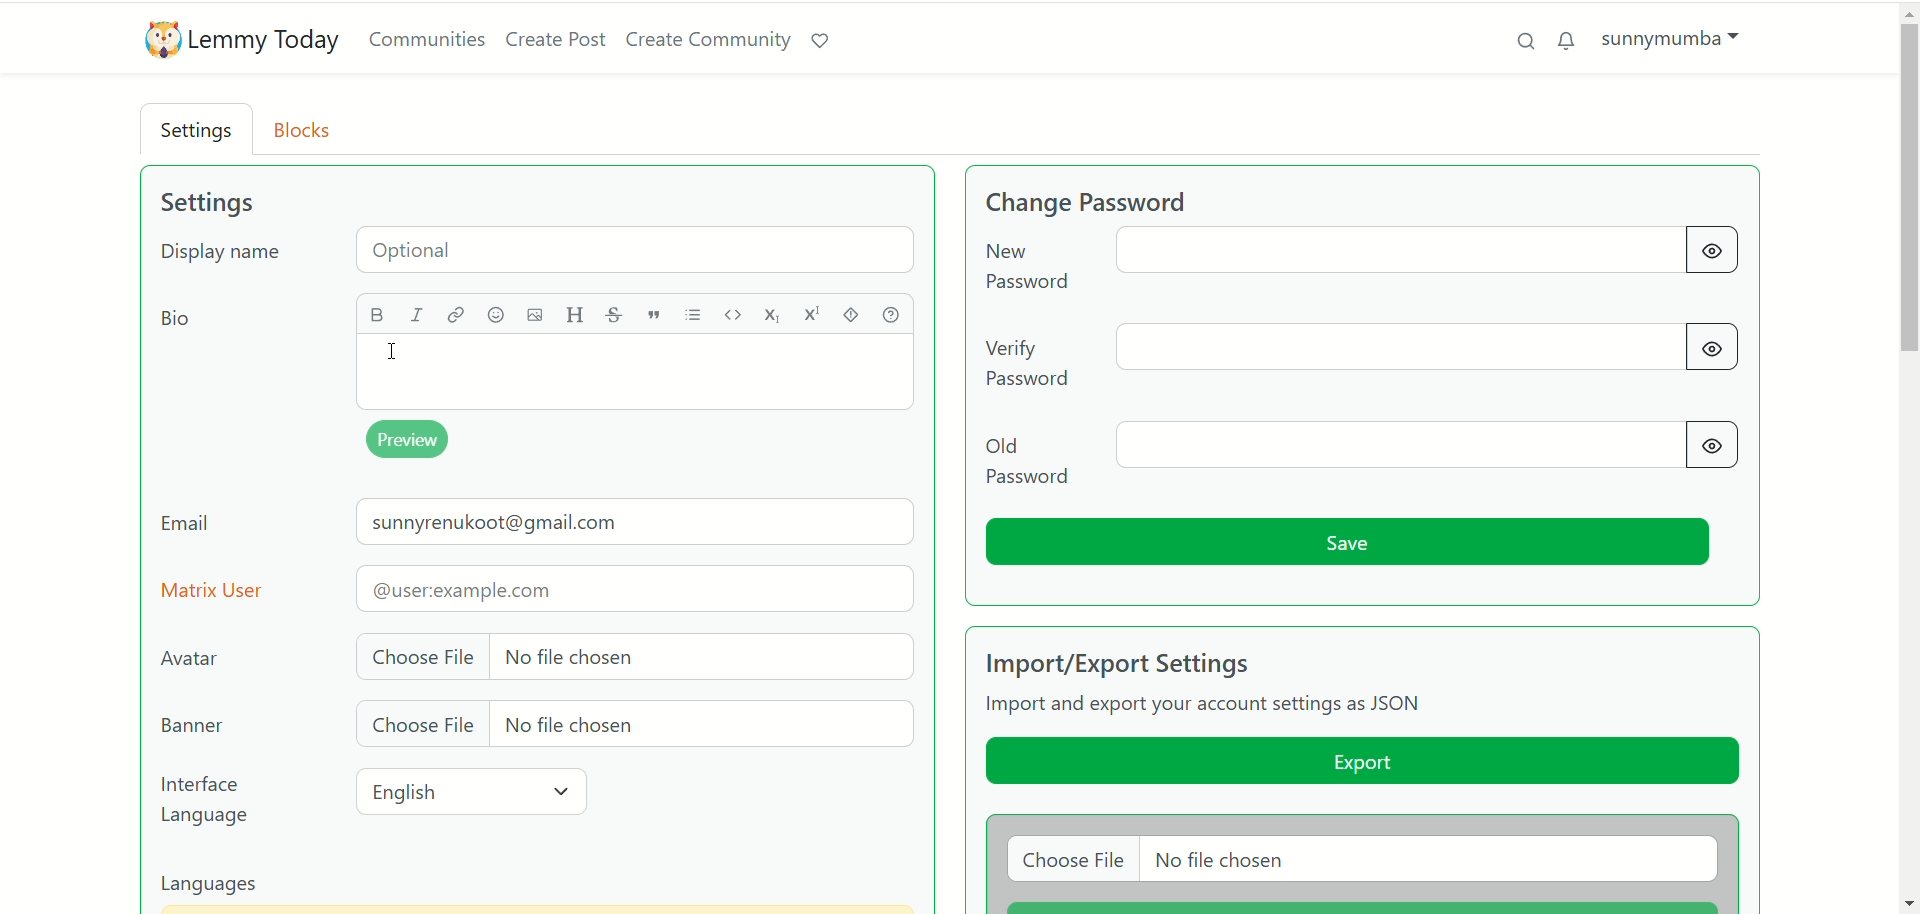  Describe the element at coordinates (611, 315) in the screenshot. I see `strikethrough` at that location.